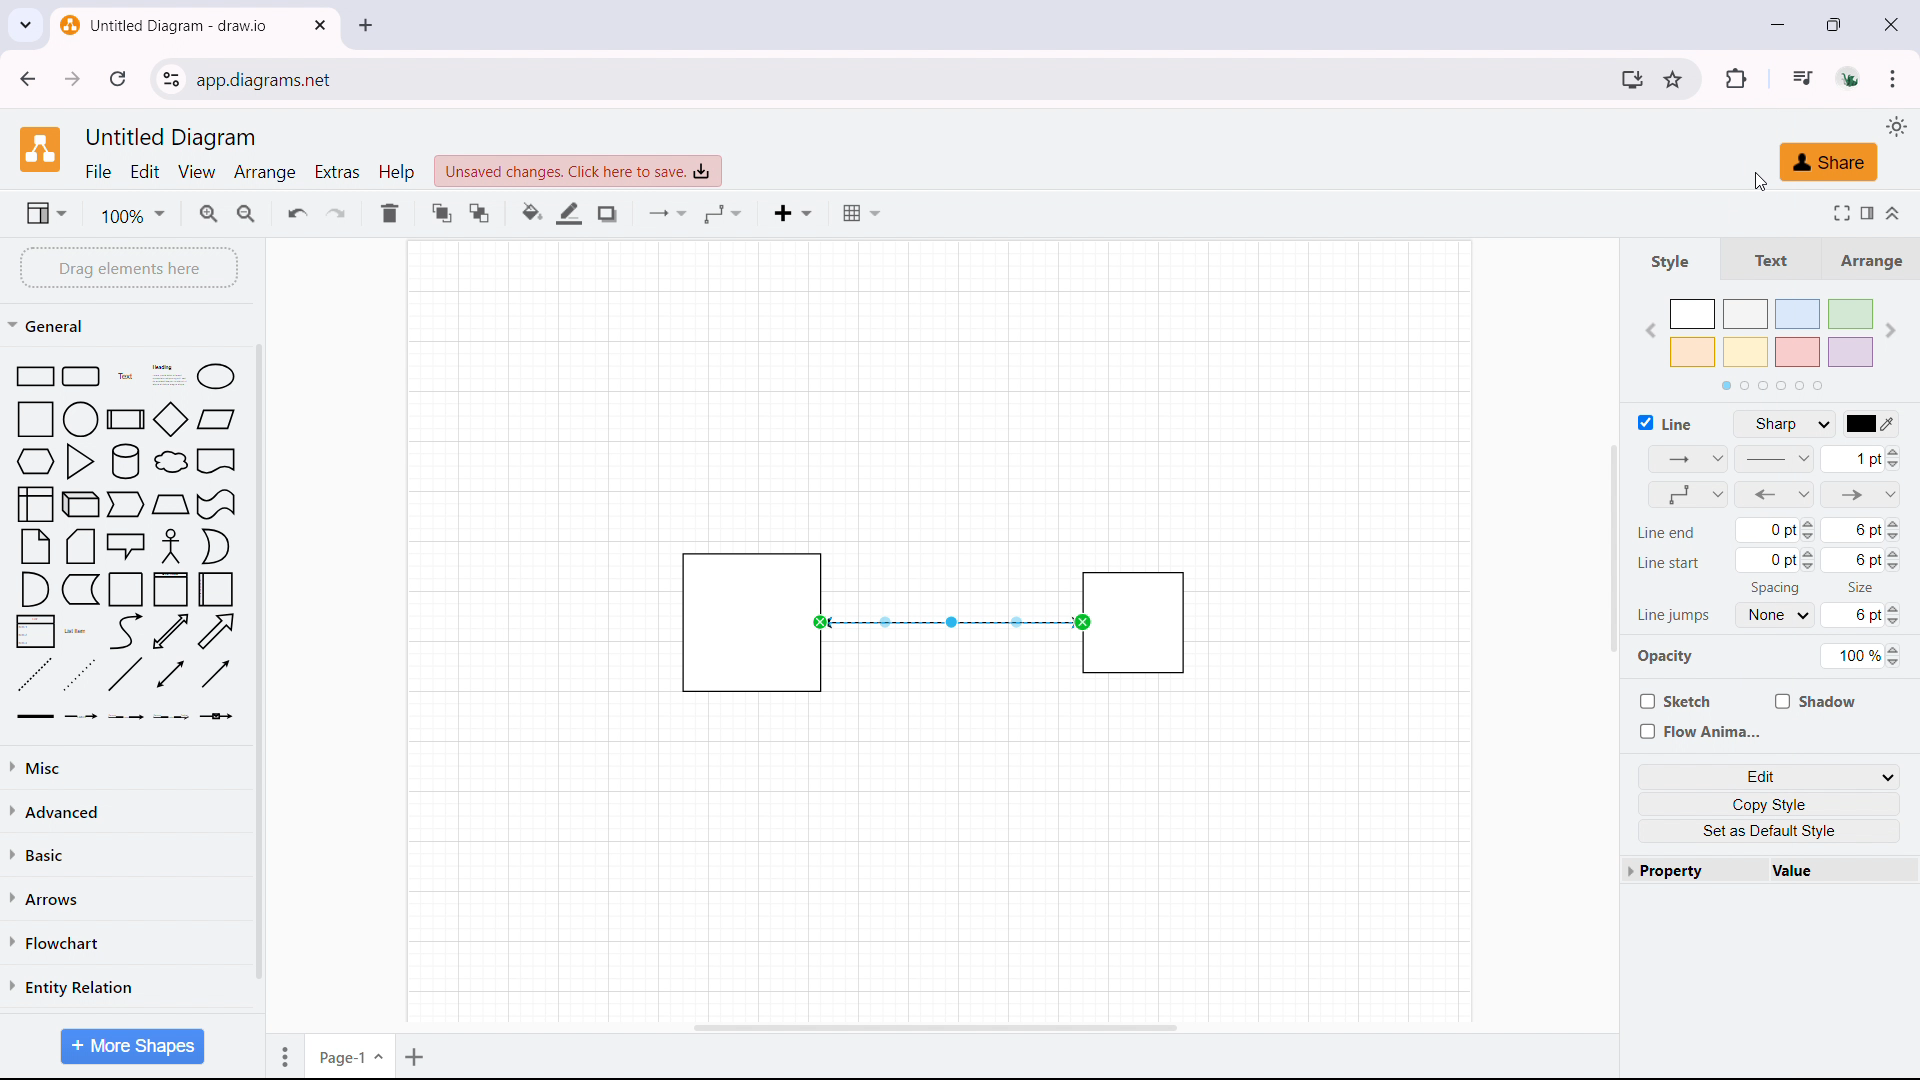 Image resolution: width=1920 pixels, height=1080 pixels. Describe the element at coordinates (99, 172) in the screenshot. I see `file` at that location.